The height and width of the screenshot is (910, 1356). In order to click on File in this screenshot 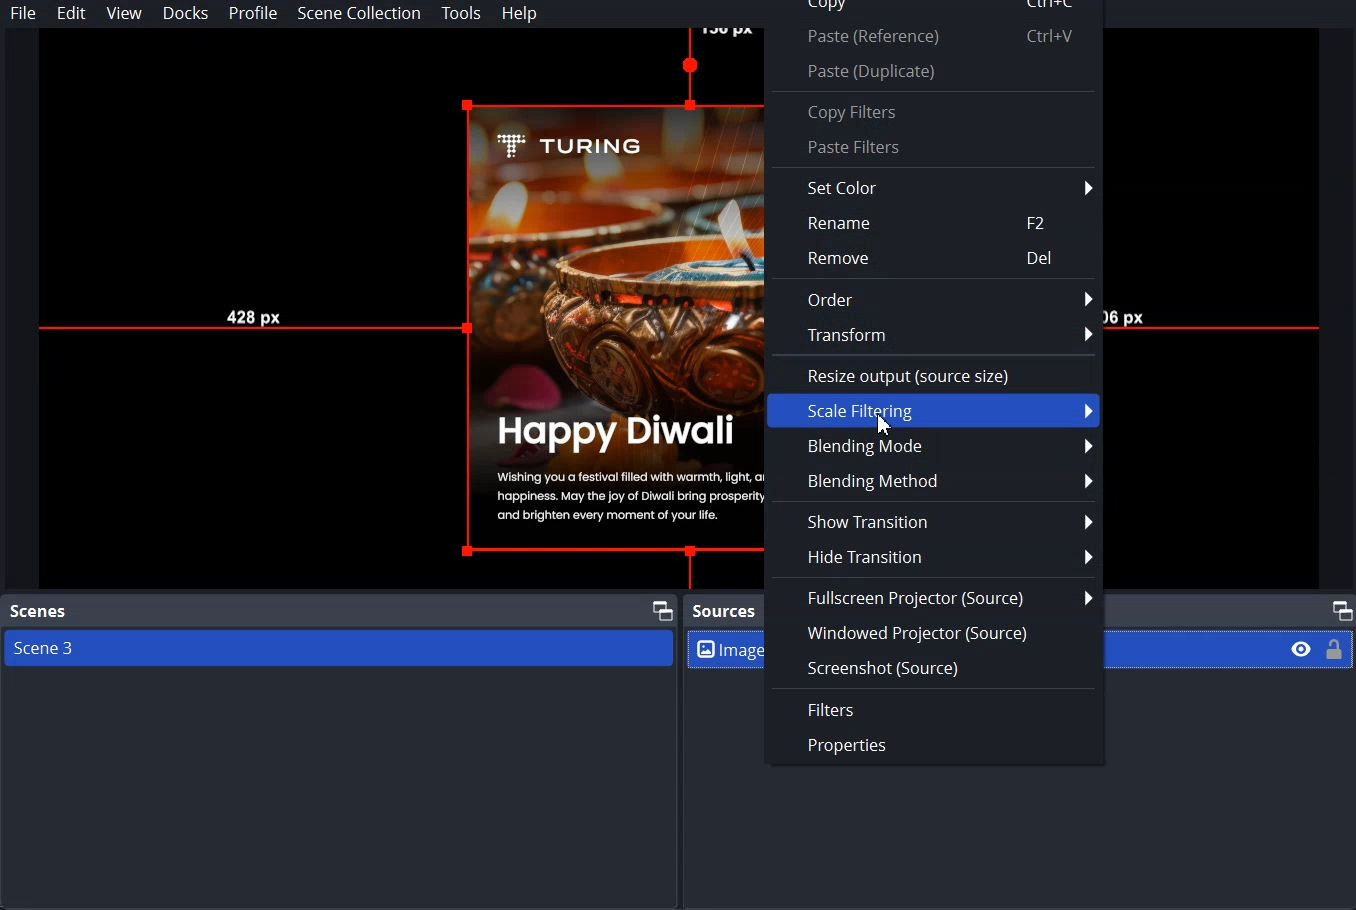, I will do `click(24, 13)`.